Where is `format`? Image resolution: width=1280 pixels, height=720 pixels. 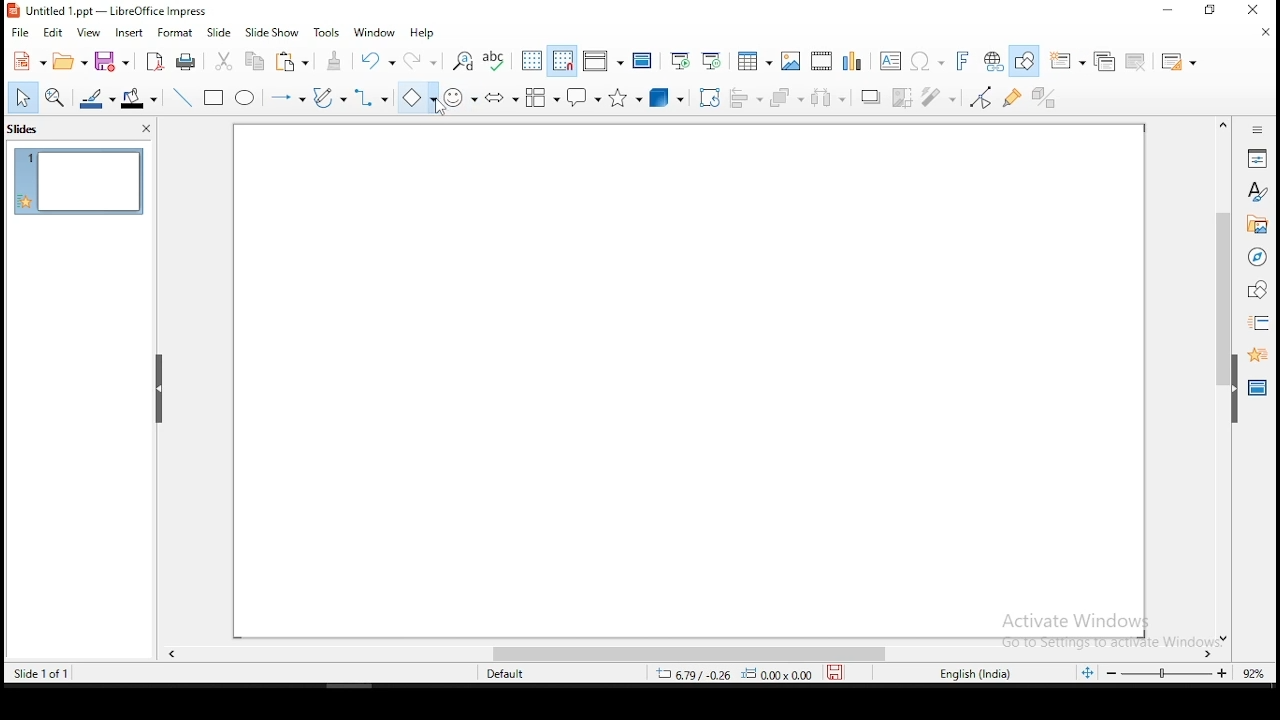 format is located at coordinates (175, 31).